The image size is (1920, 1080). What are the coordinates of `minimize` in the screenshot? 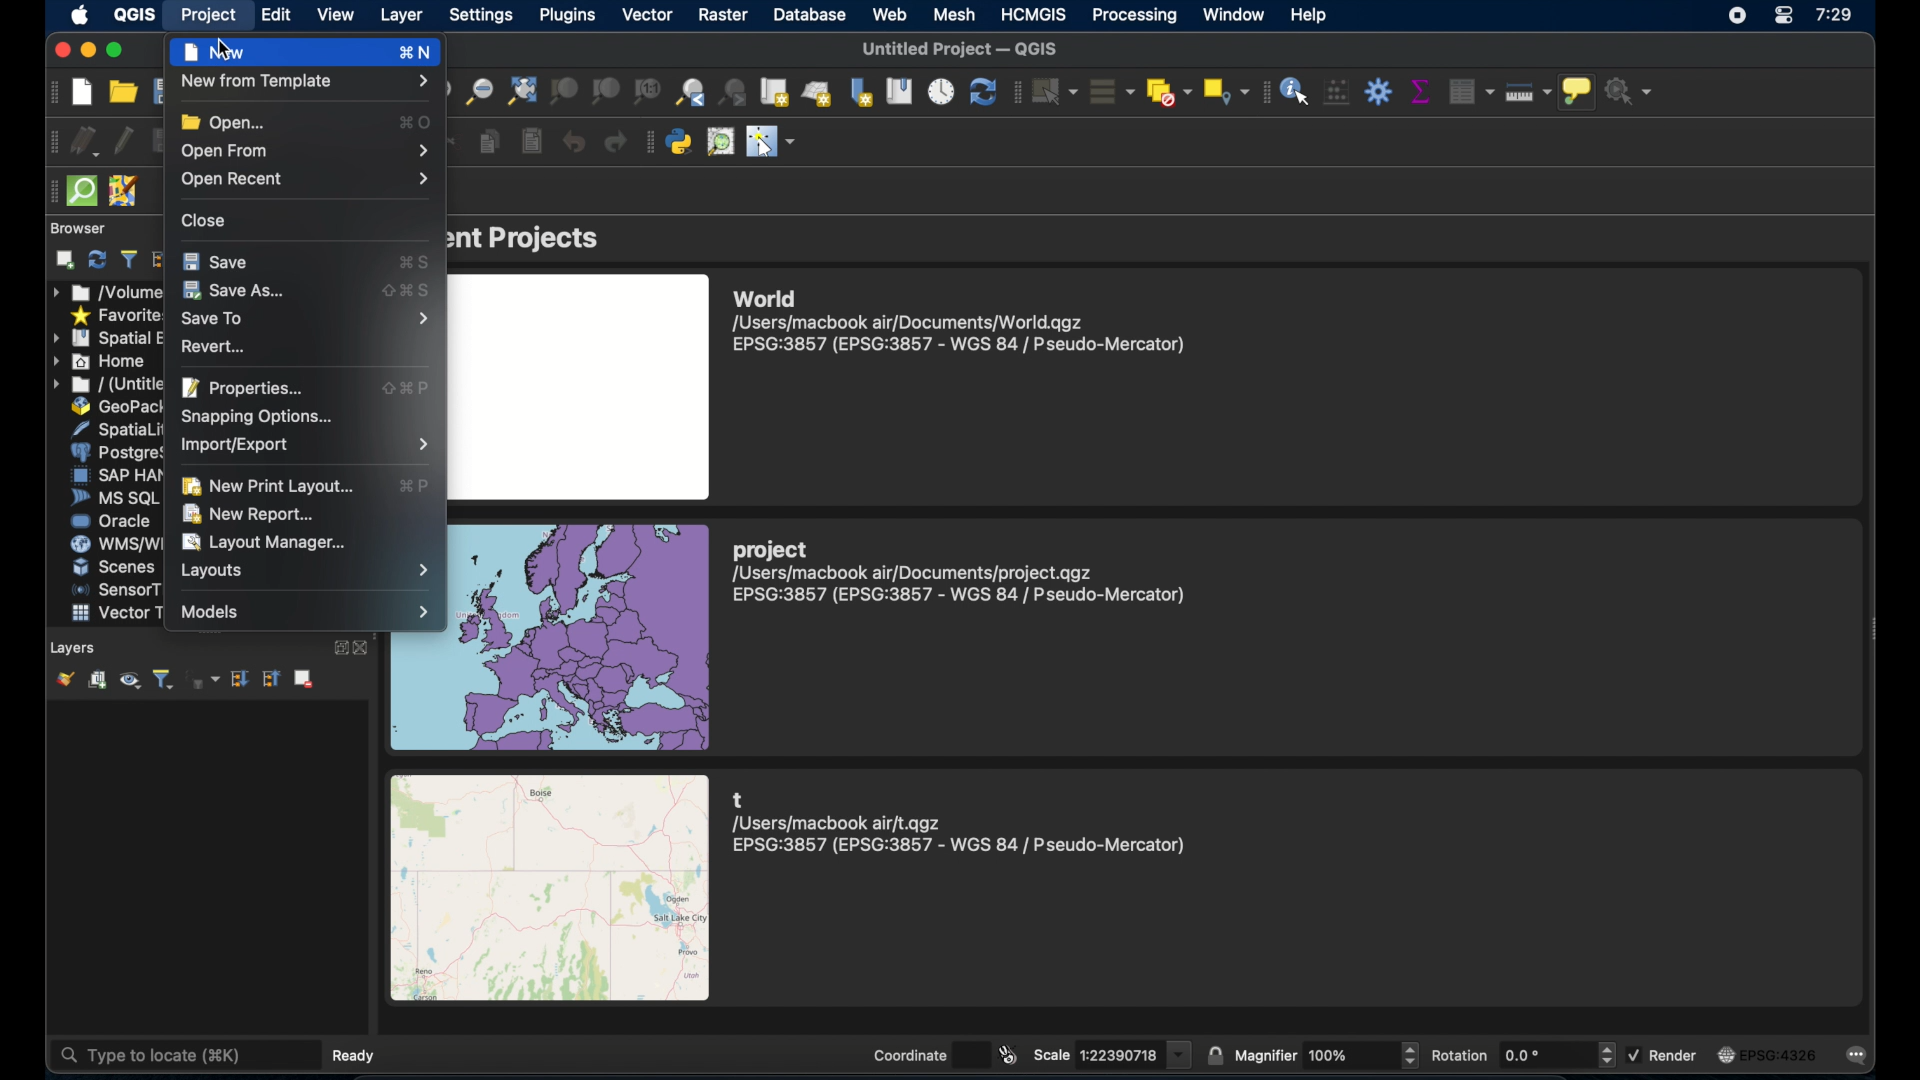 It's located at (89, 48).